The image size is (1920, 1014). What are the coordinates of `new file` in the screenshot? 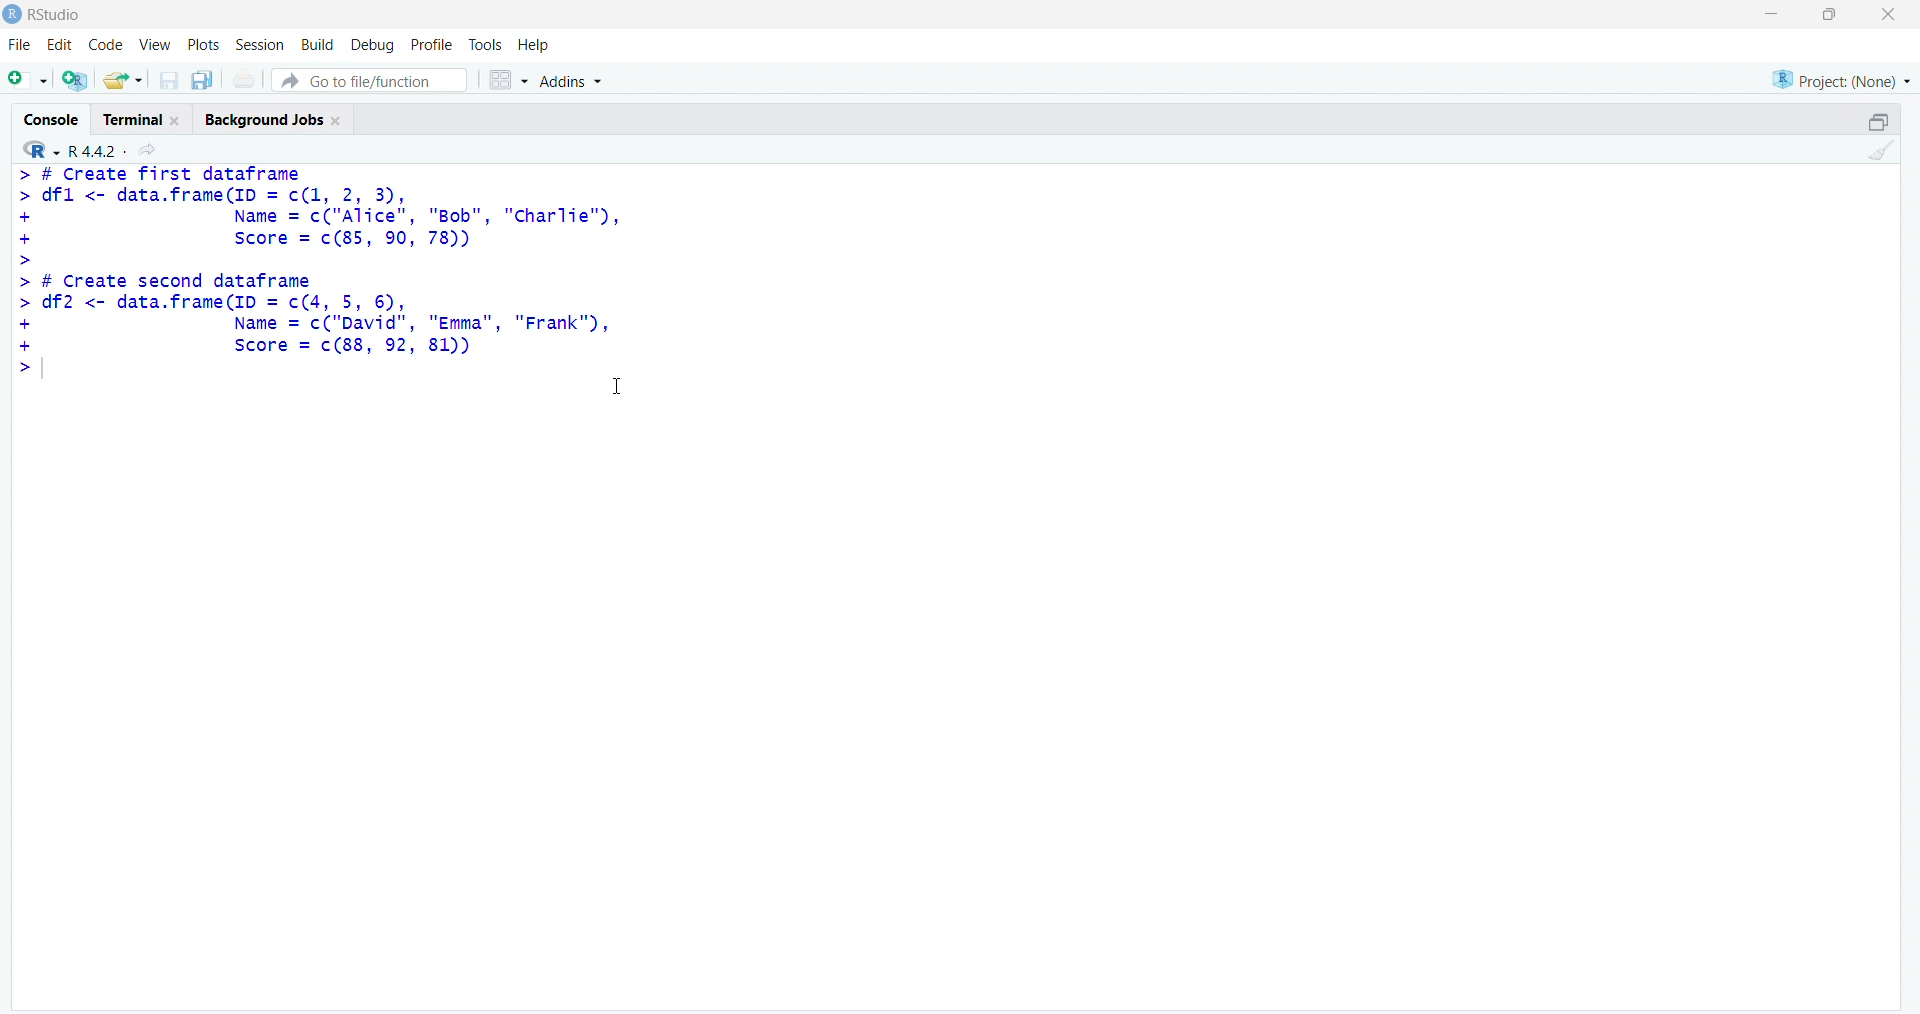 It's located at (29, 81).